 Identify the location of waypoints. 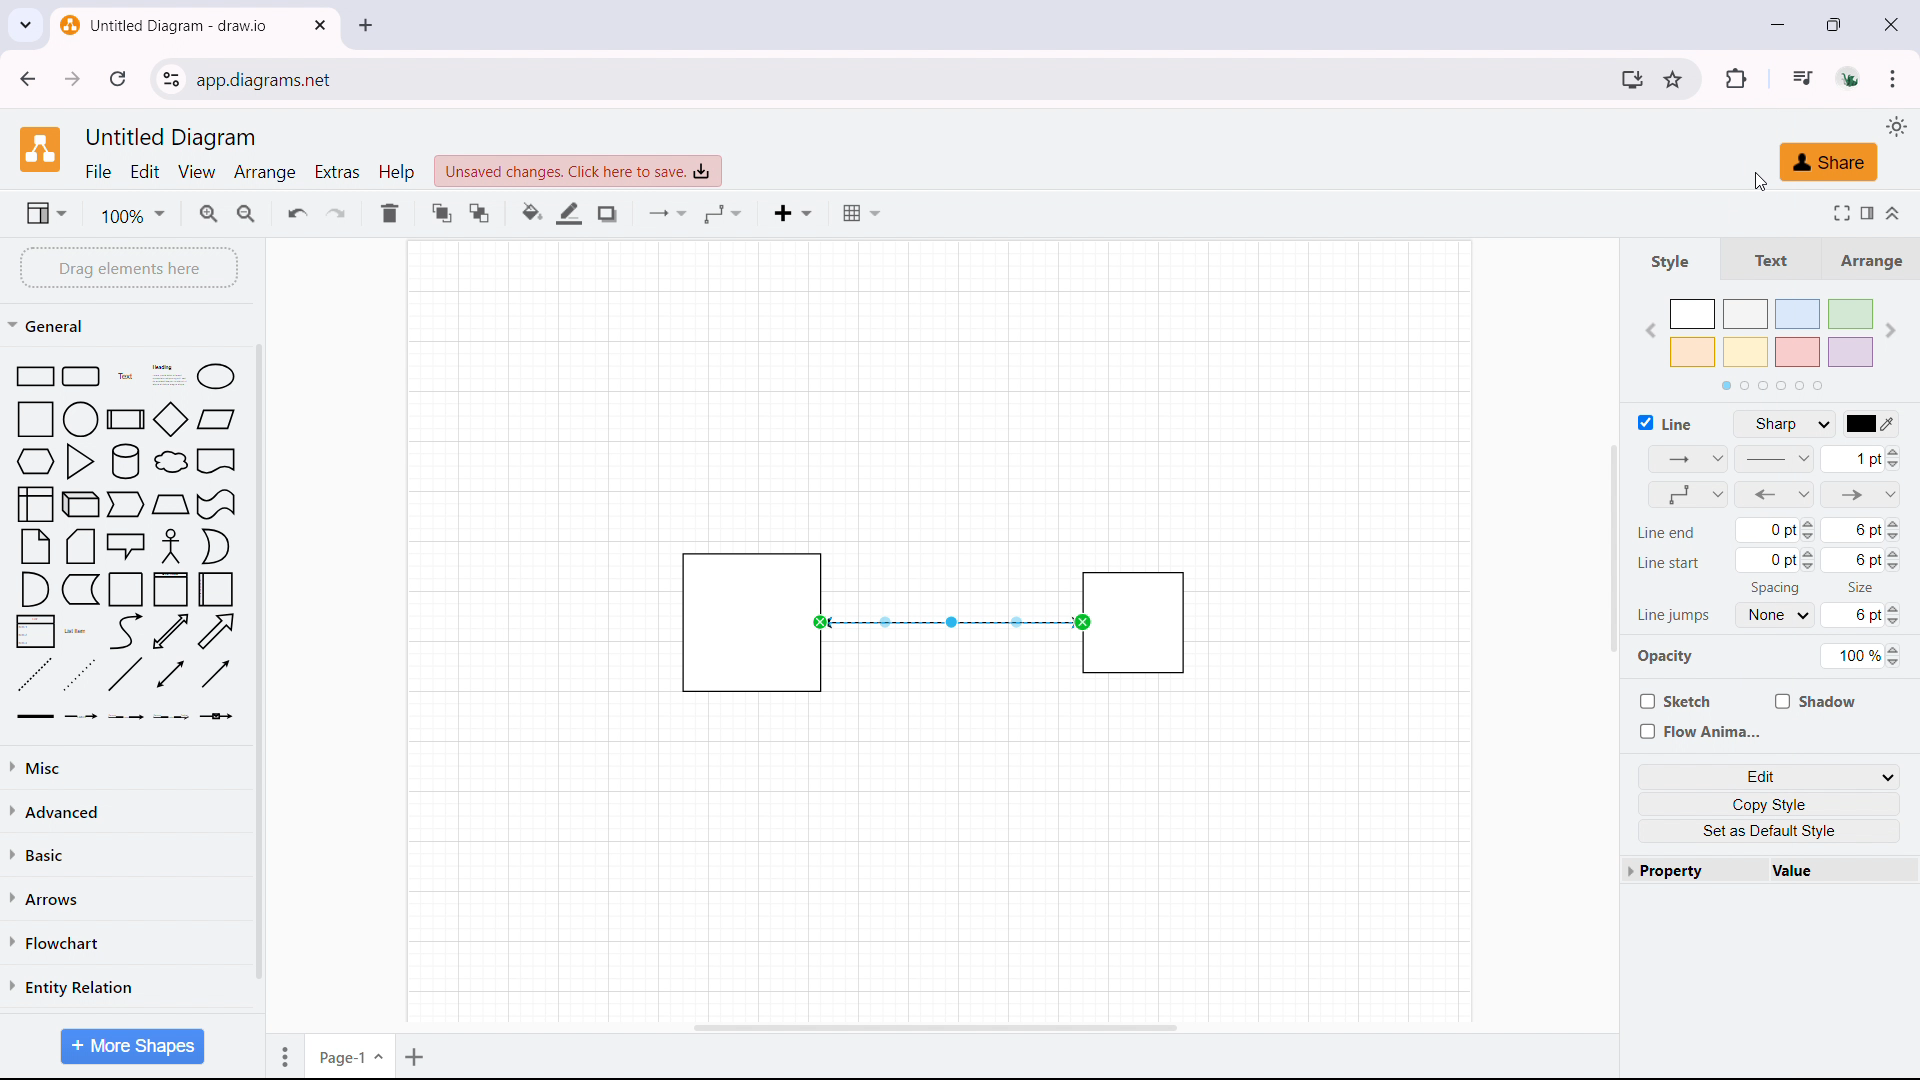
(1687, 494).